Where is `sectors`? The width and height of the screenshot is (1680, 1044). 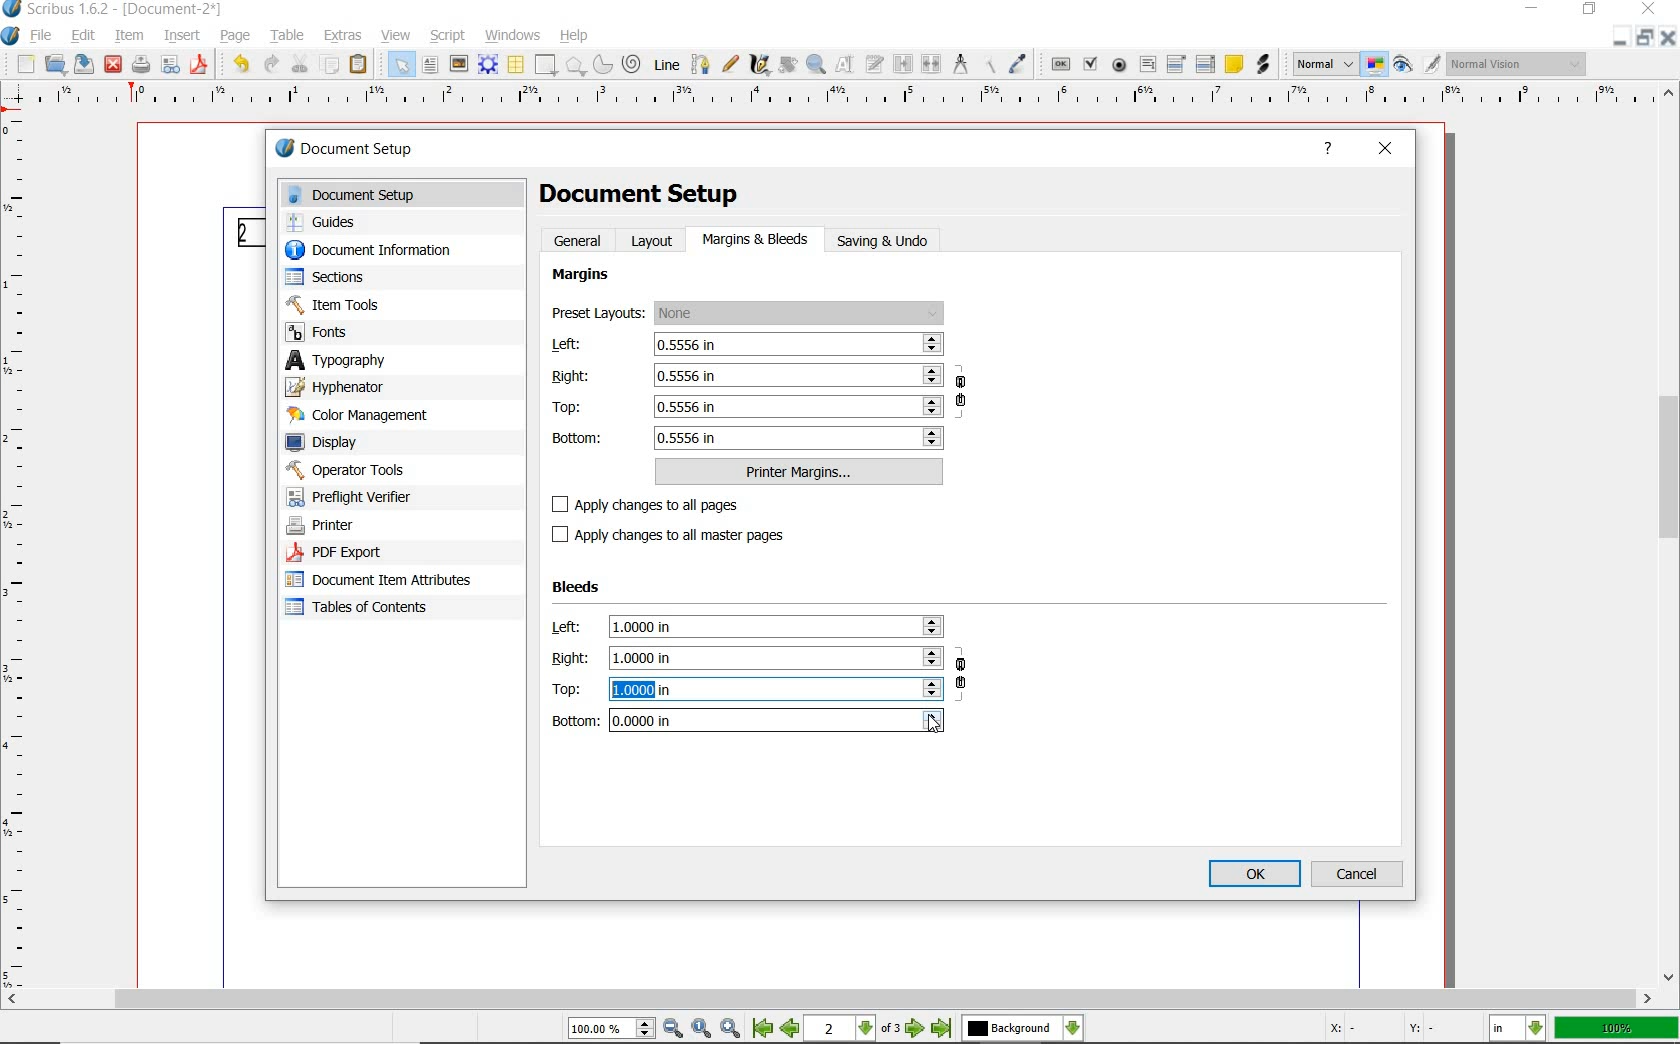 sectors is located at coordinates (331, 279).